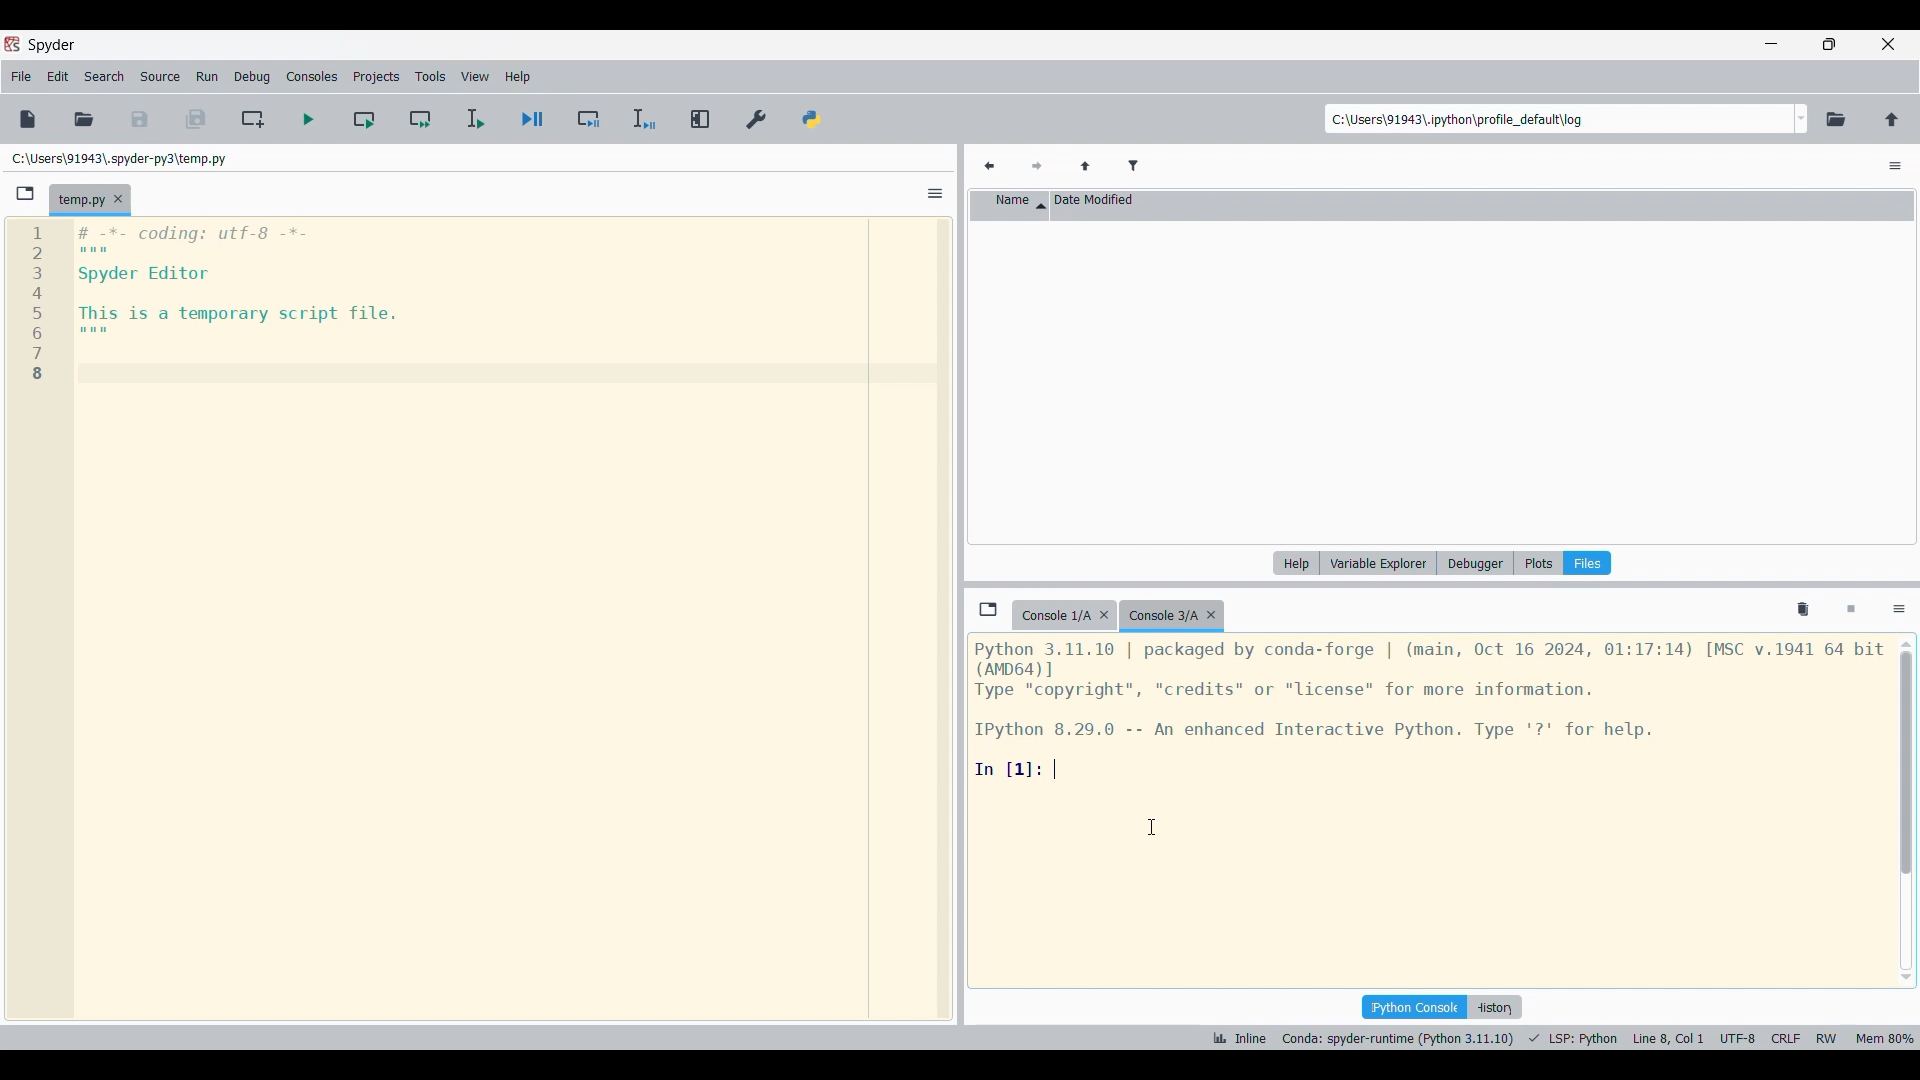 Image resolution: width=1920 pixels, height=1080 pixels. Describe the element at coordinates (475, 119) in the screenshot. I see `Run selection/current line` at that location.